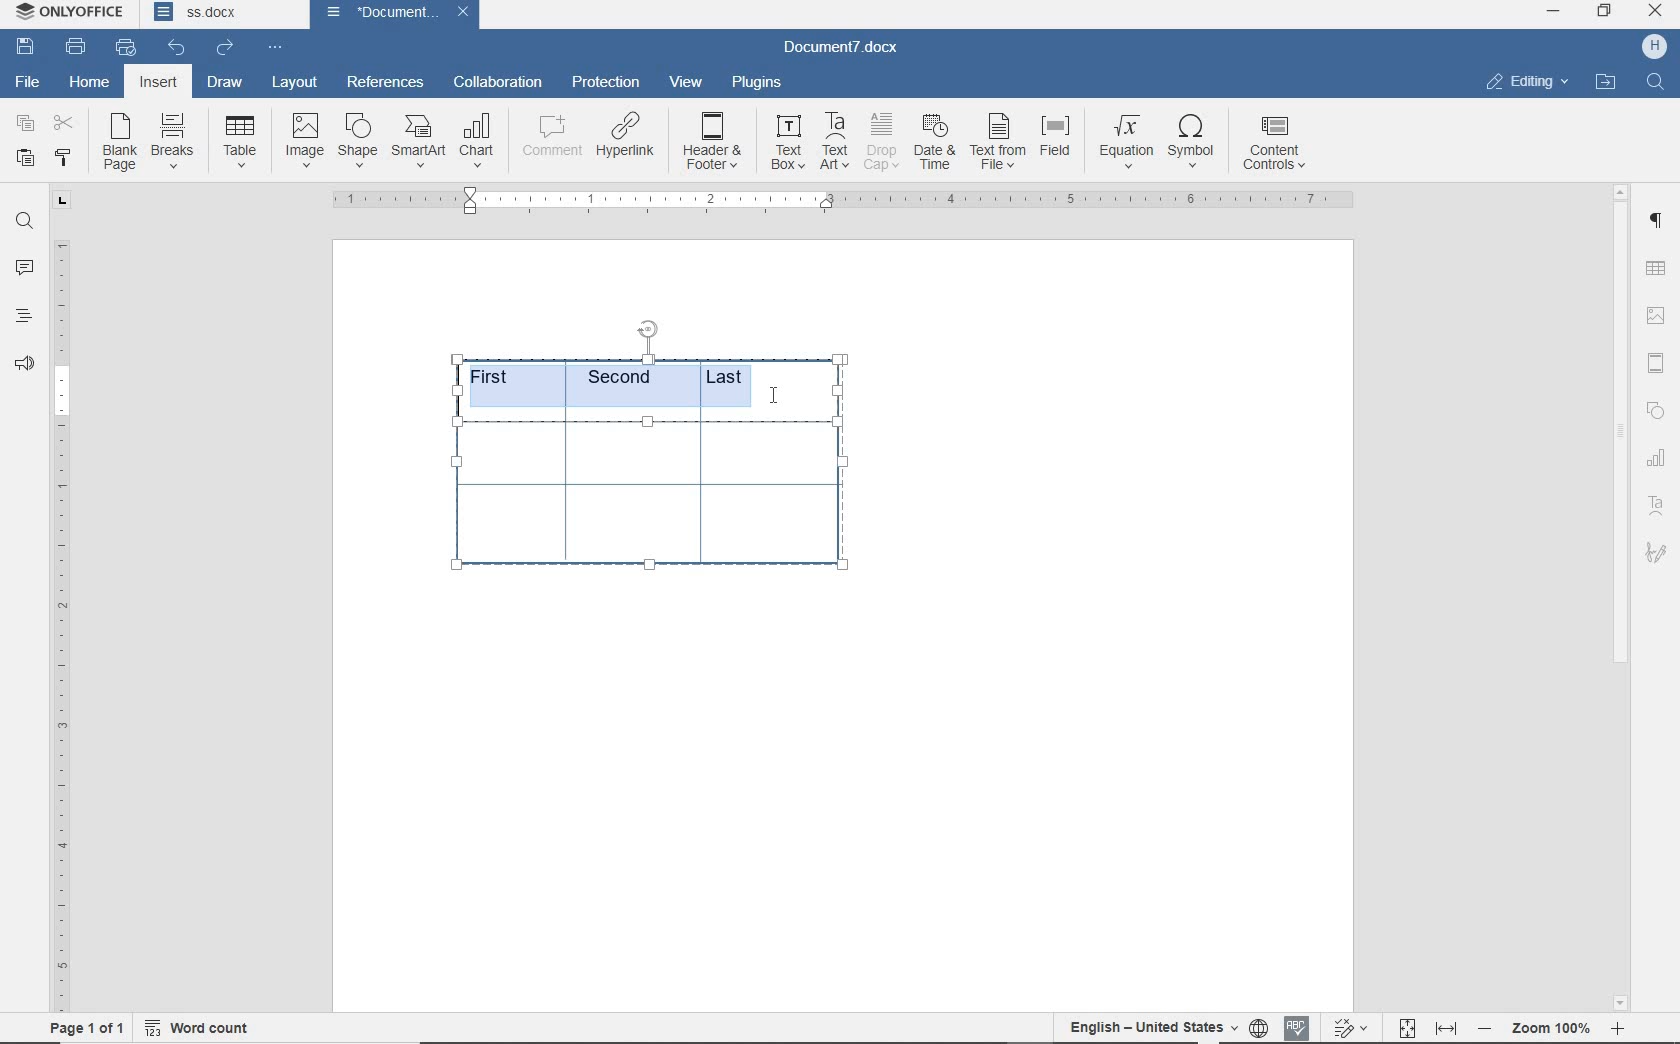  What do you see at coordinates (1353, 1026) in the screenshot?
I see `track changes` at bounding box center [1353, 1026].